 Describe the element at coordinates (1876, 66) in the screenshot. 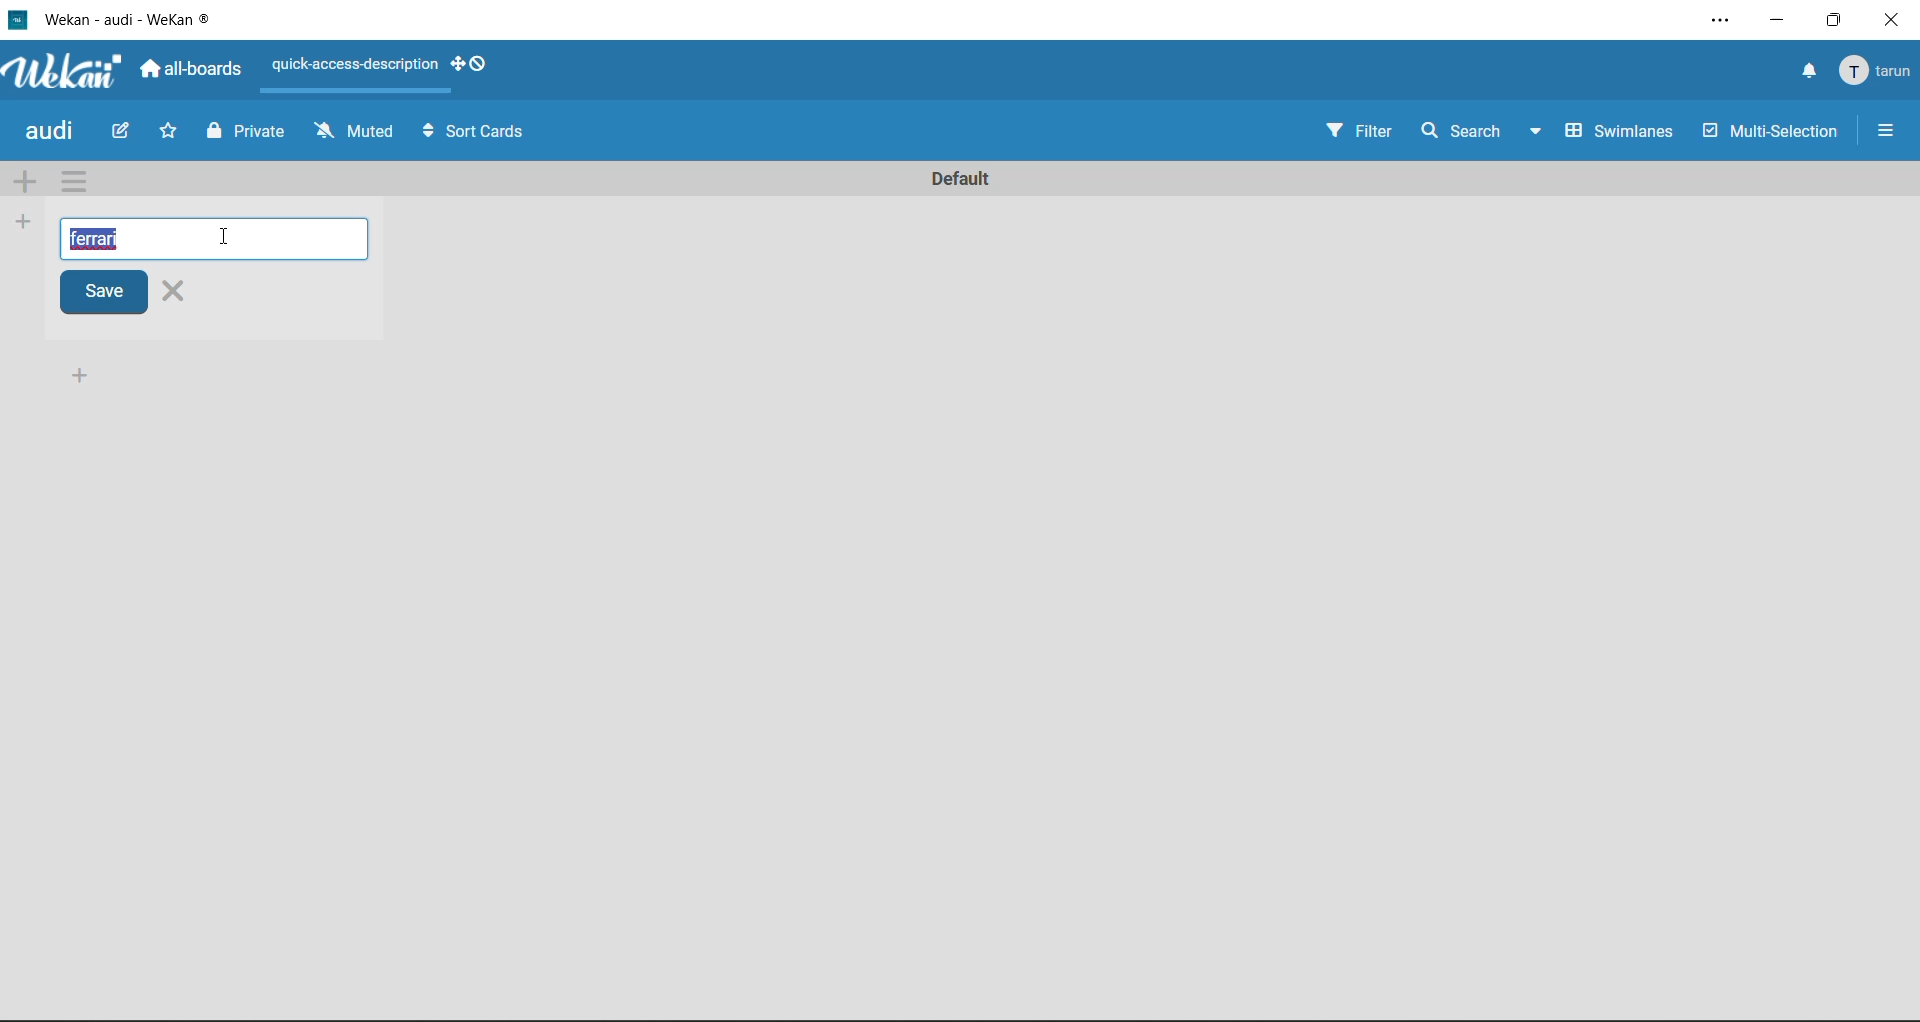

I see `tarun` at that location.